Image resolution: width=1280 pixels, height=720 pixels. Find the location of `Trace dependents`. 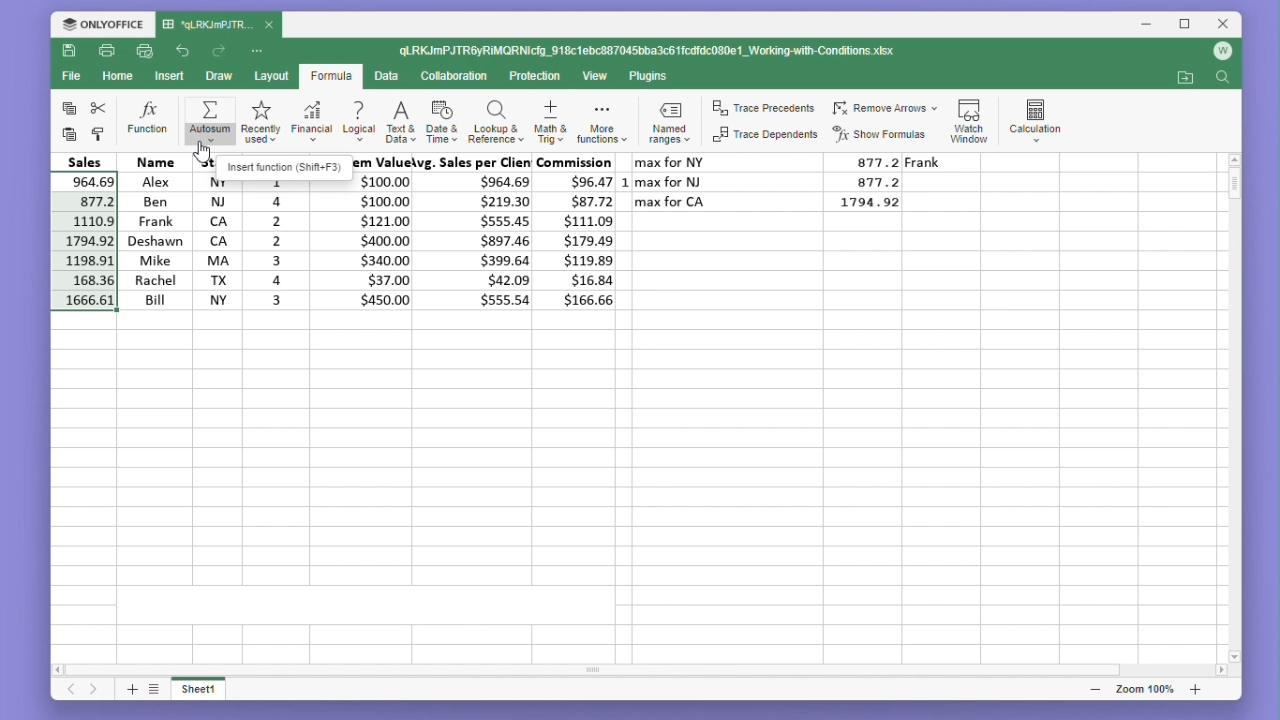

Trace dependents is located at coordinates (766, 135).